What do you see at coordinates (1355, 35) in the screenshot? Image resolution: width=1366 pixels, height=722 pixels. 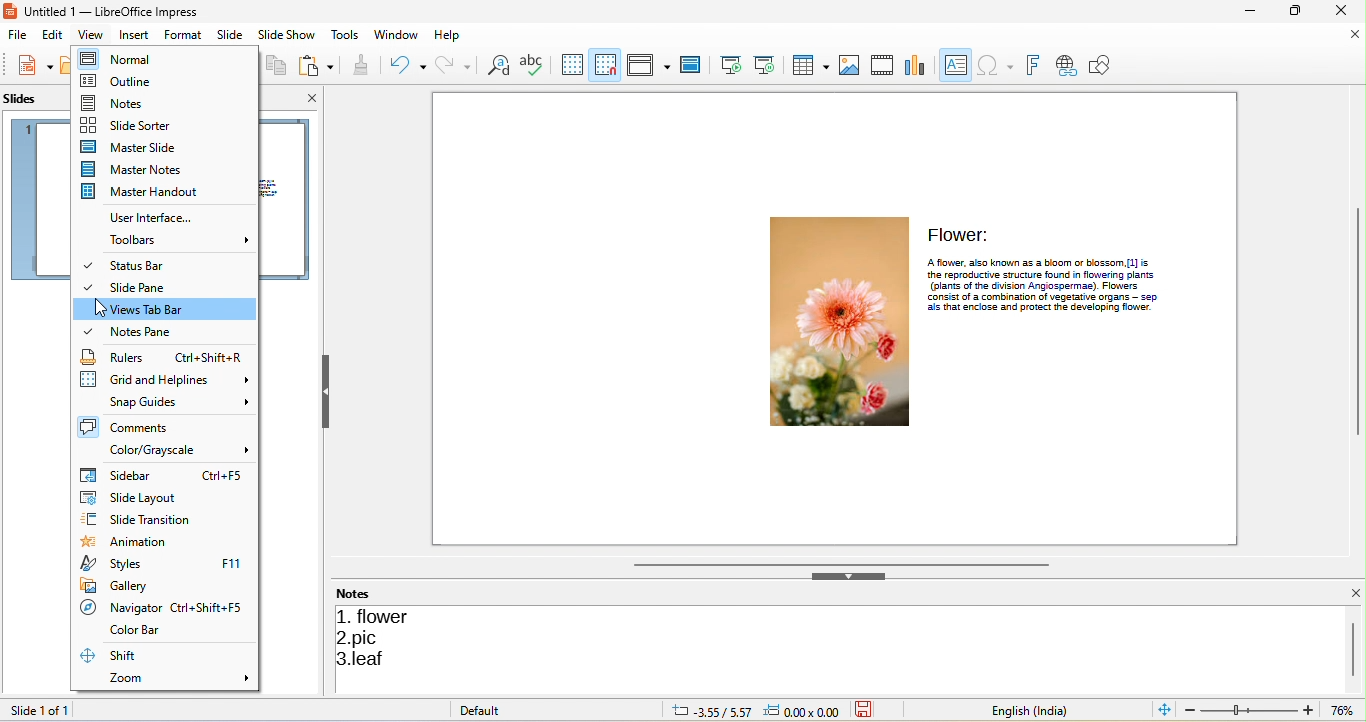 I see `close` at bounding box center [1355, 35].